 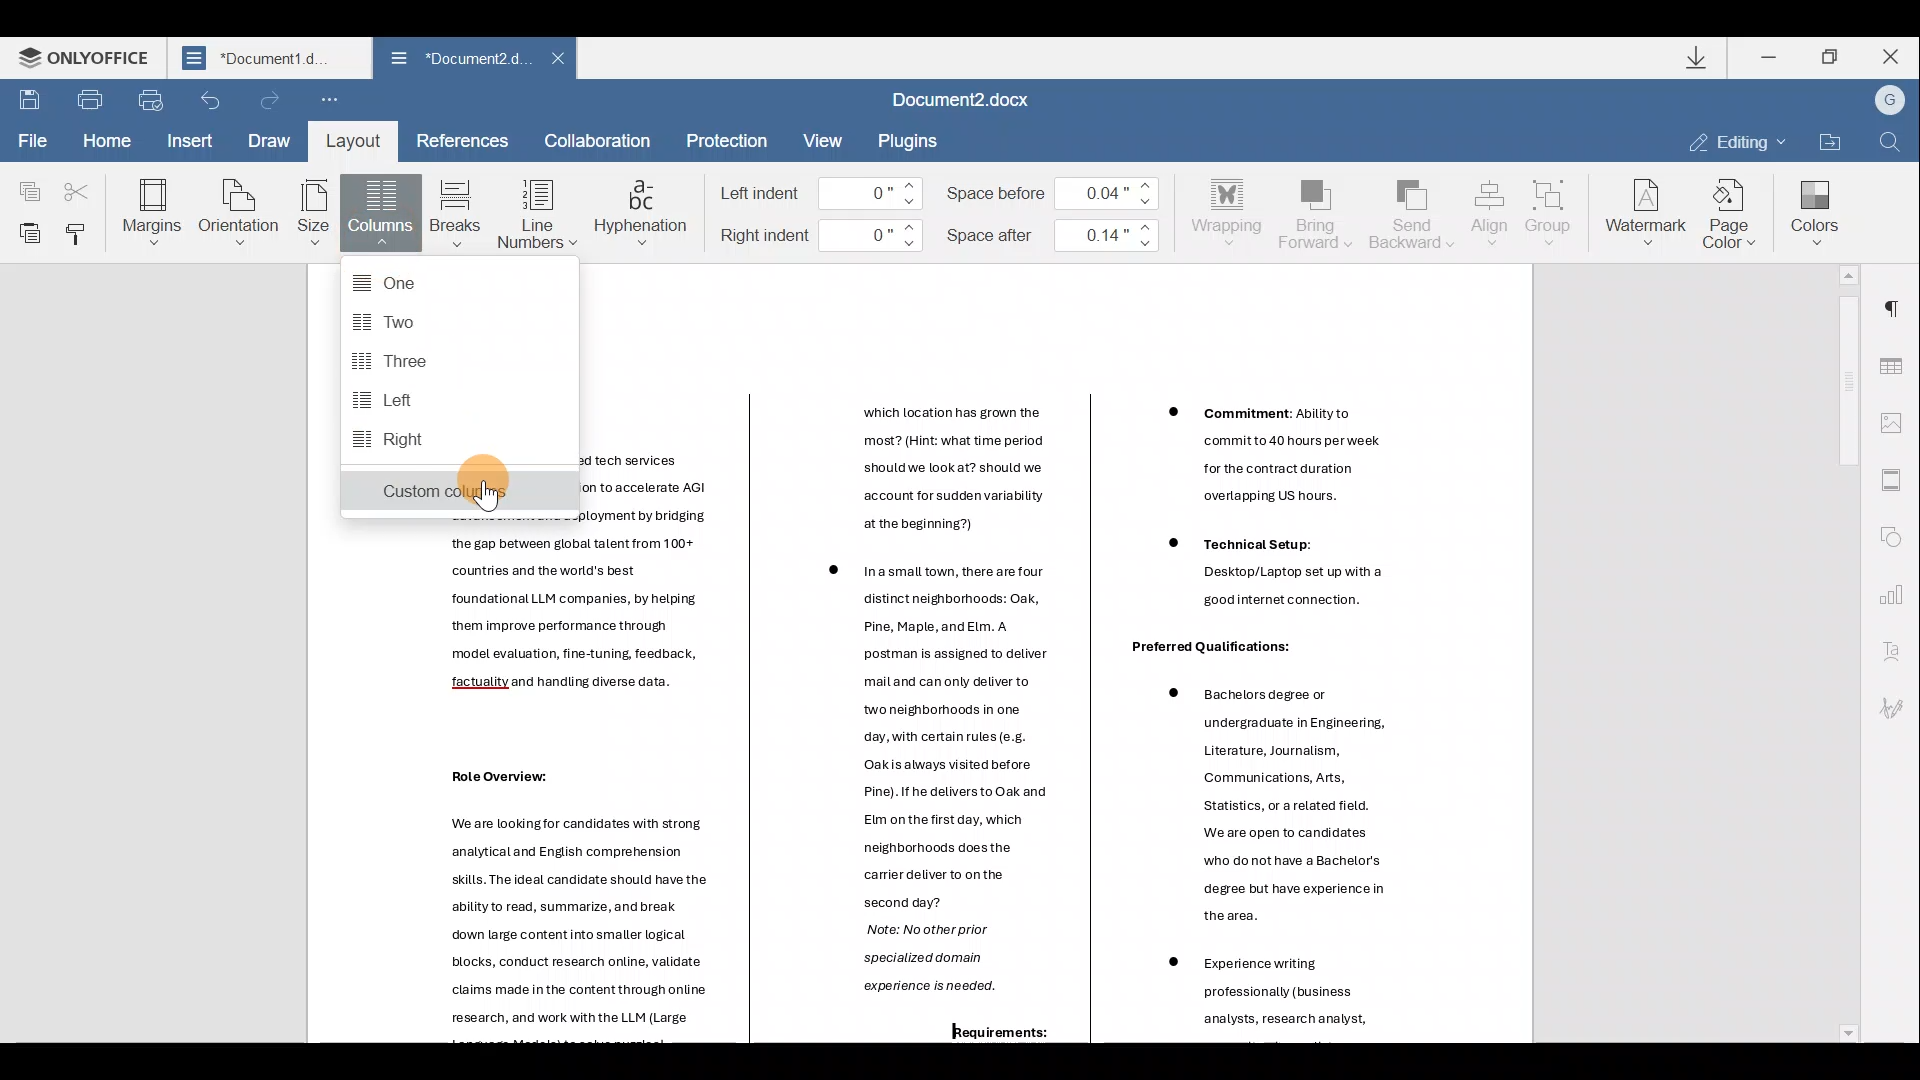 I want to click on Draw, so click(x=270, y=137).